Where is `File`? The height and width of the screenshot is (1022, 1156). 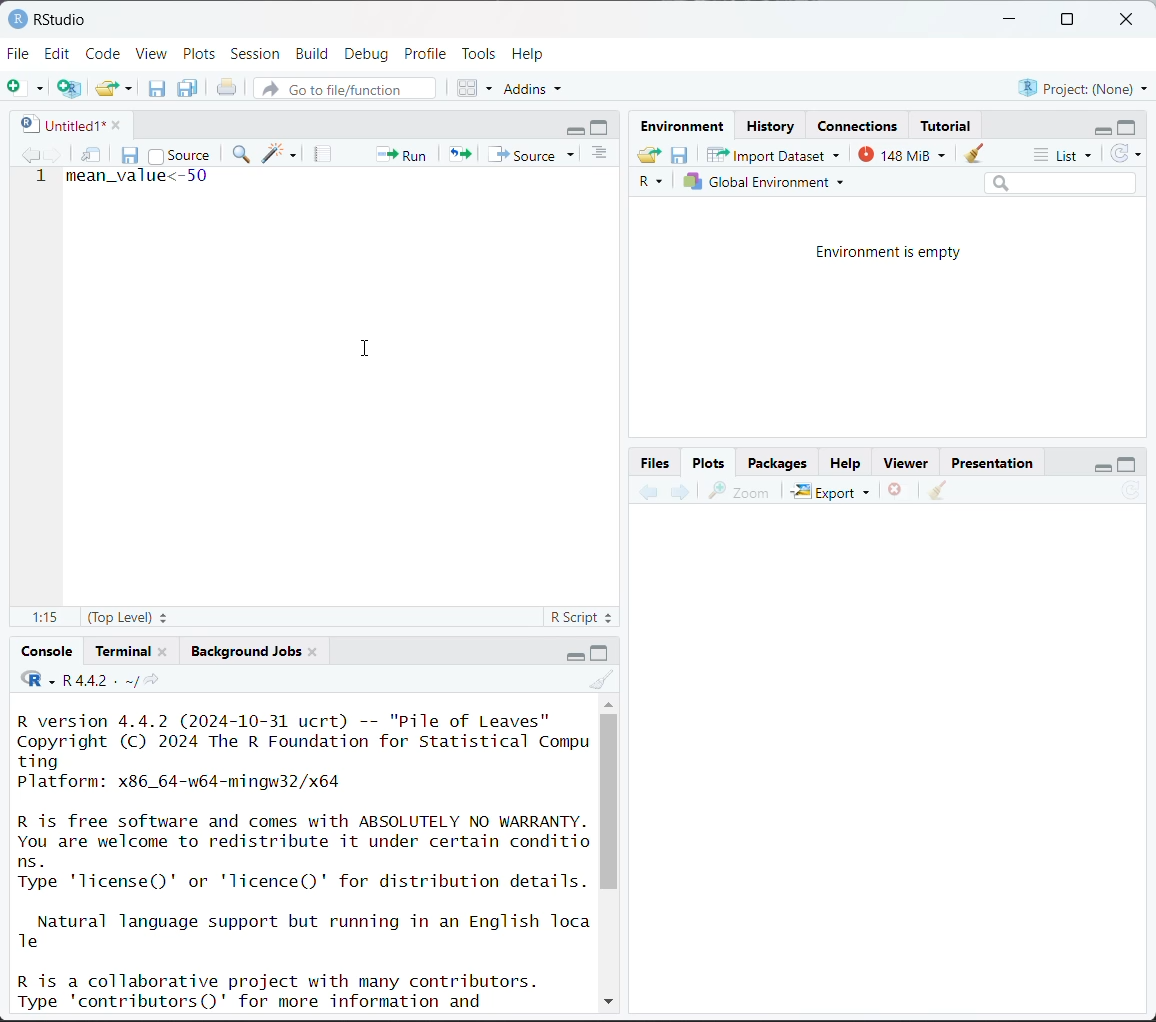
File is located at coordinates (19, 53).